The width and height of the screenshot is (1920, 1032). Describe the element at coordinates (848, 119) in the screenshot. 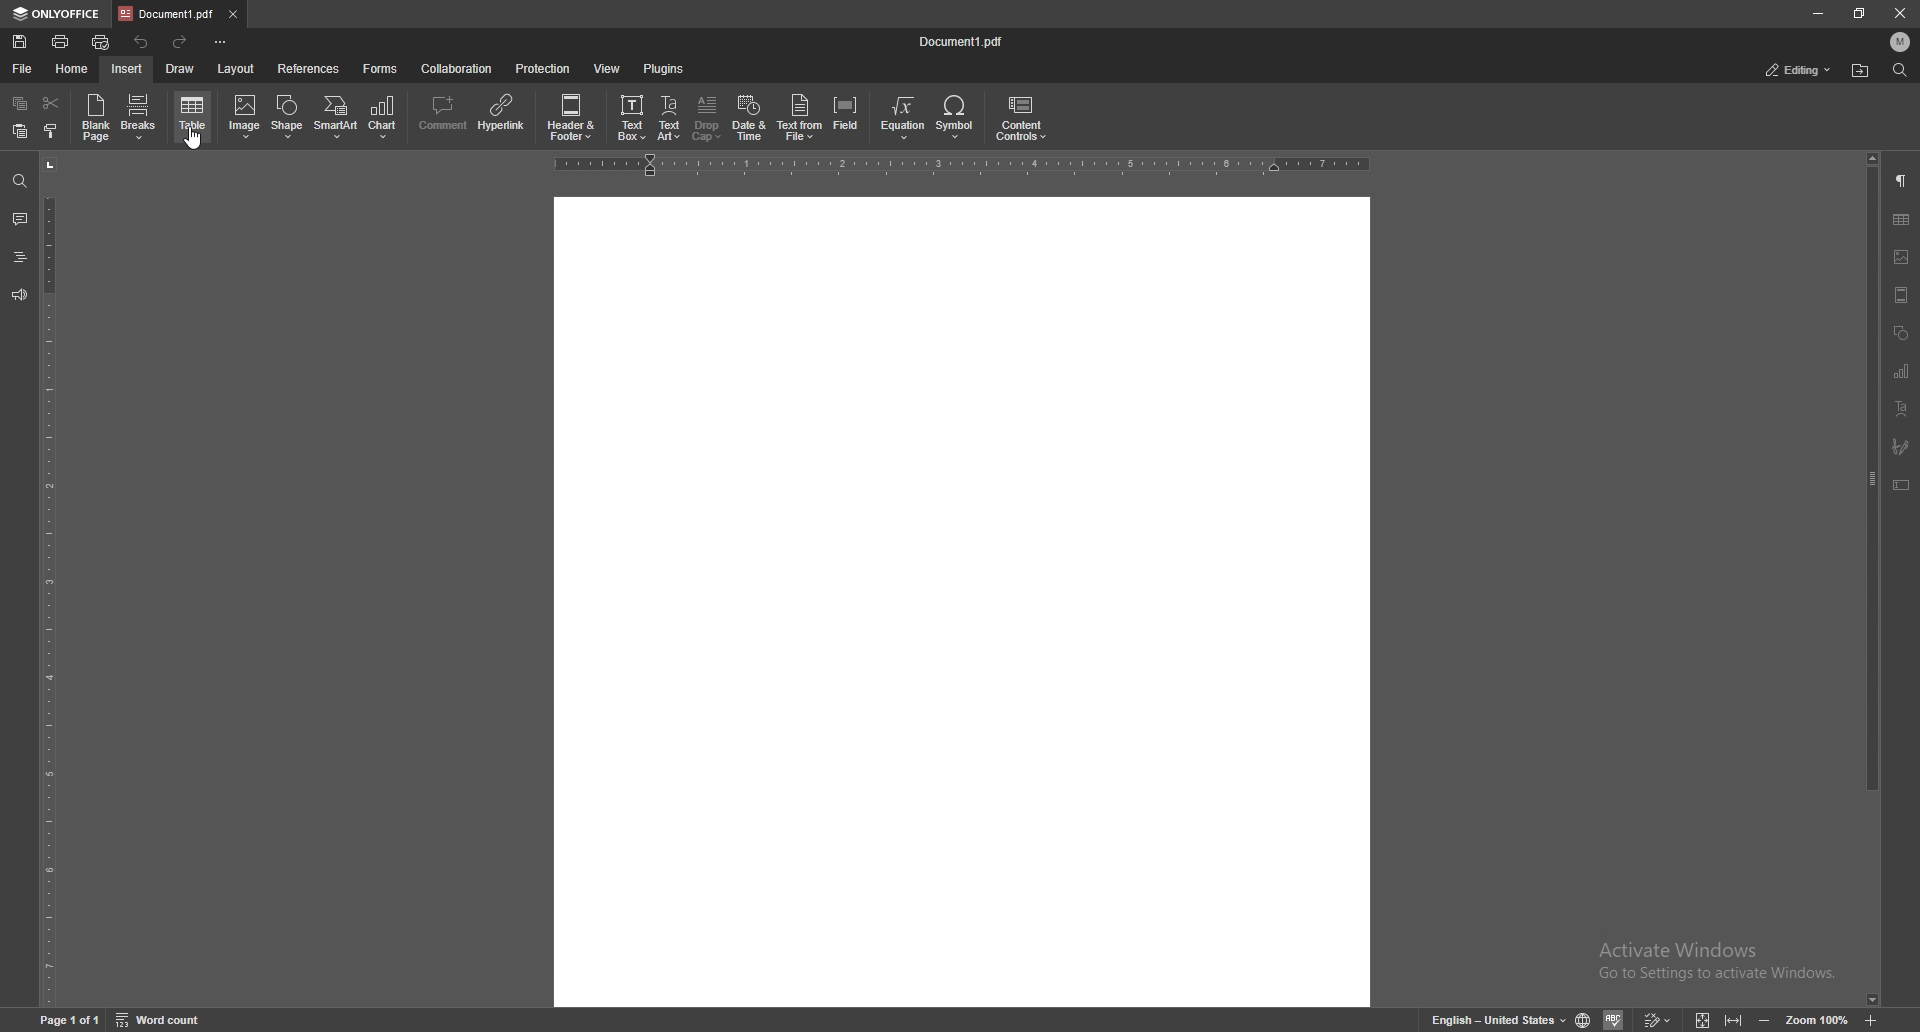

I see `field` at that location.